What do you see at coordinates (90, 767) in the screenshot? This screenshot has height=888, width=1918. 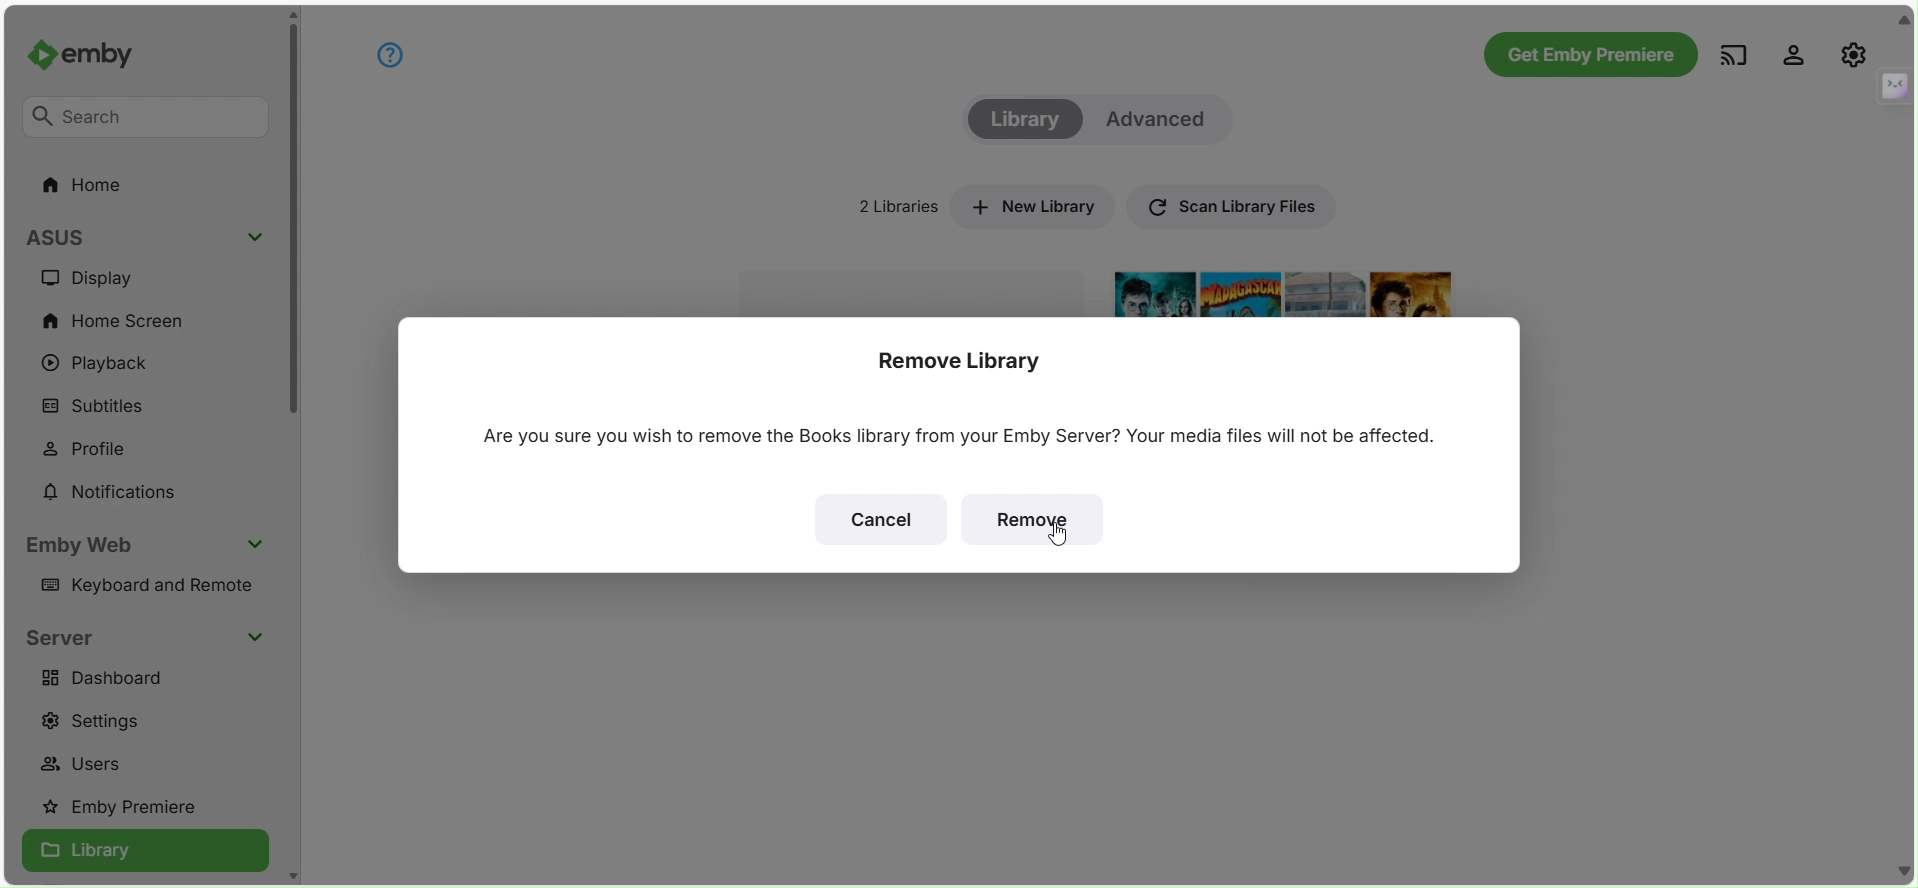 I see `Users` at bounding box center [90, 767].